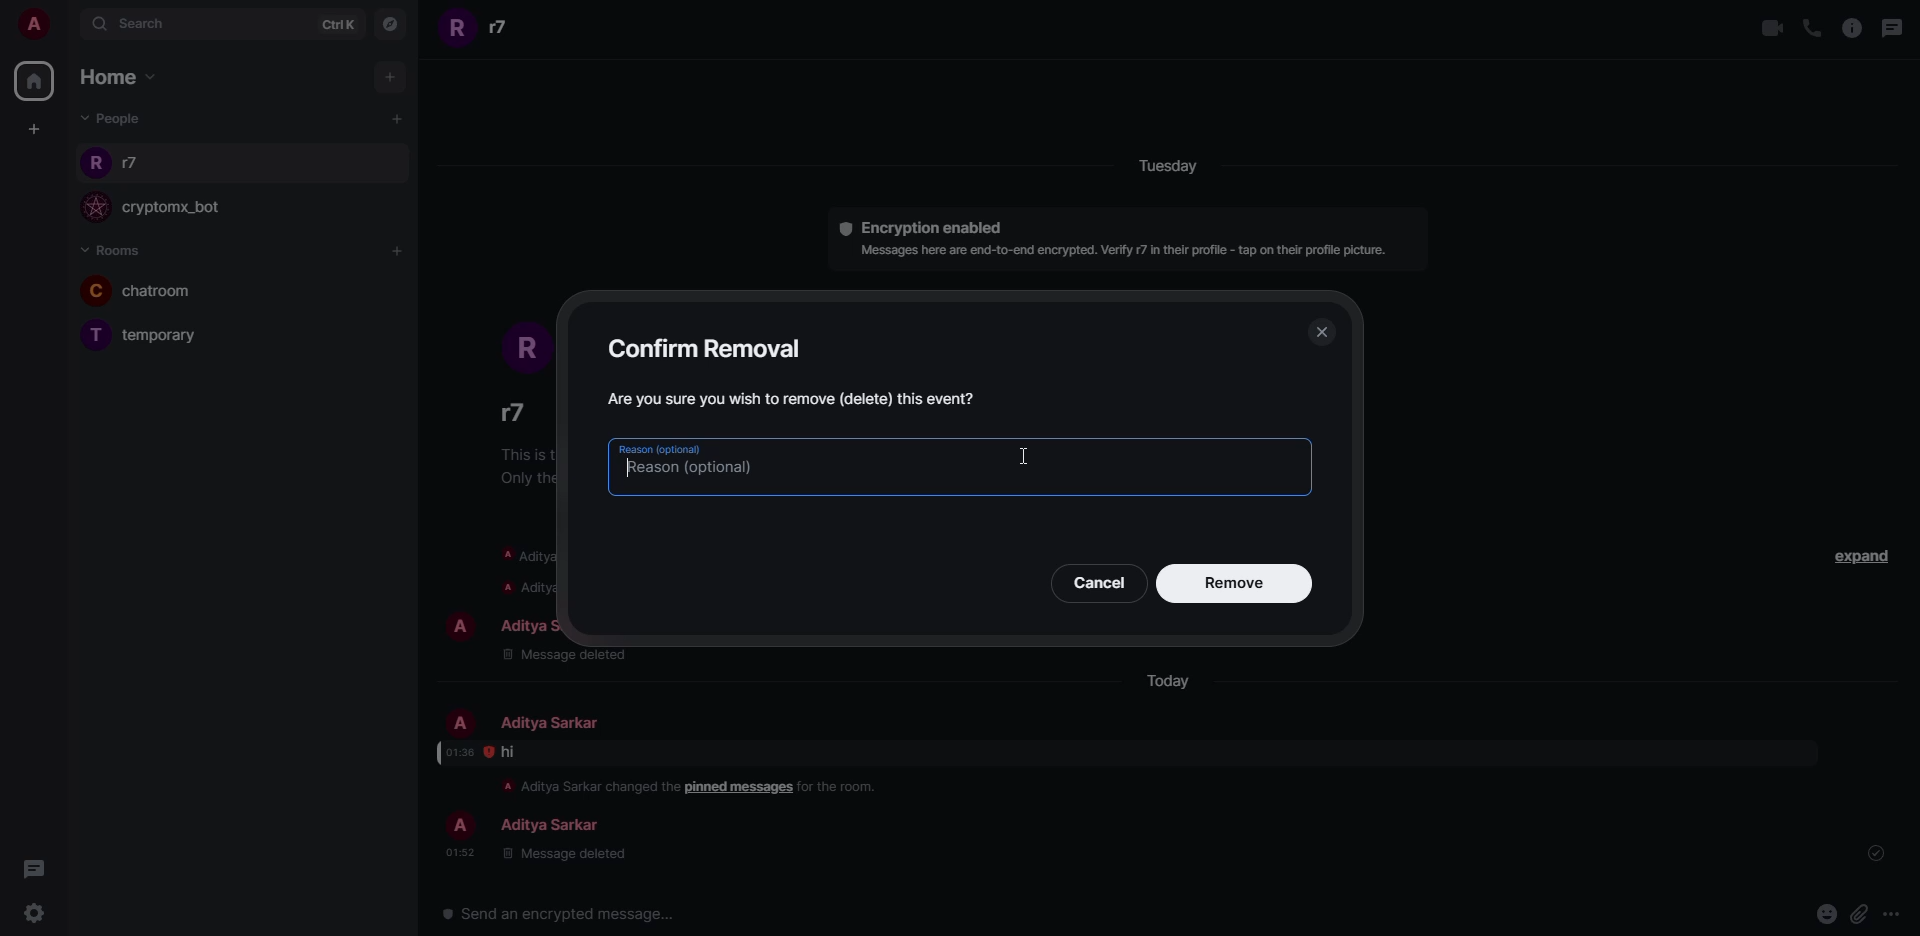  I want to click on video call, so click(1766, 27).